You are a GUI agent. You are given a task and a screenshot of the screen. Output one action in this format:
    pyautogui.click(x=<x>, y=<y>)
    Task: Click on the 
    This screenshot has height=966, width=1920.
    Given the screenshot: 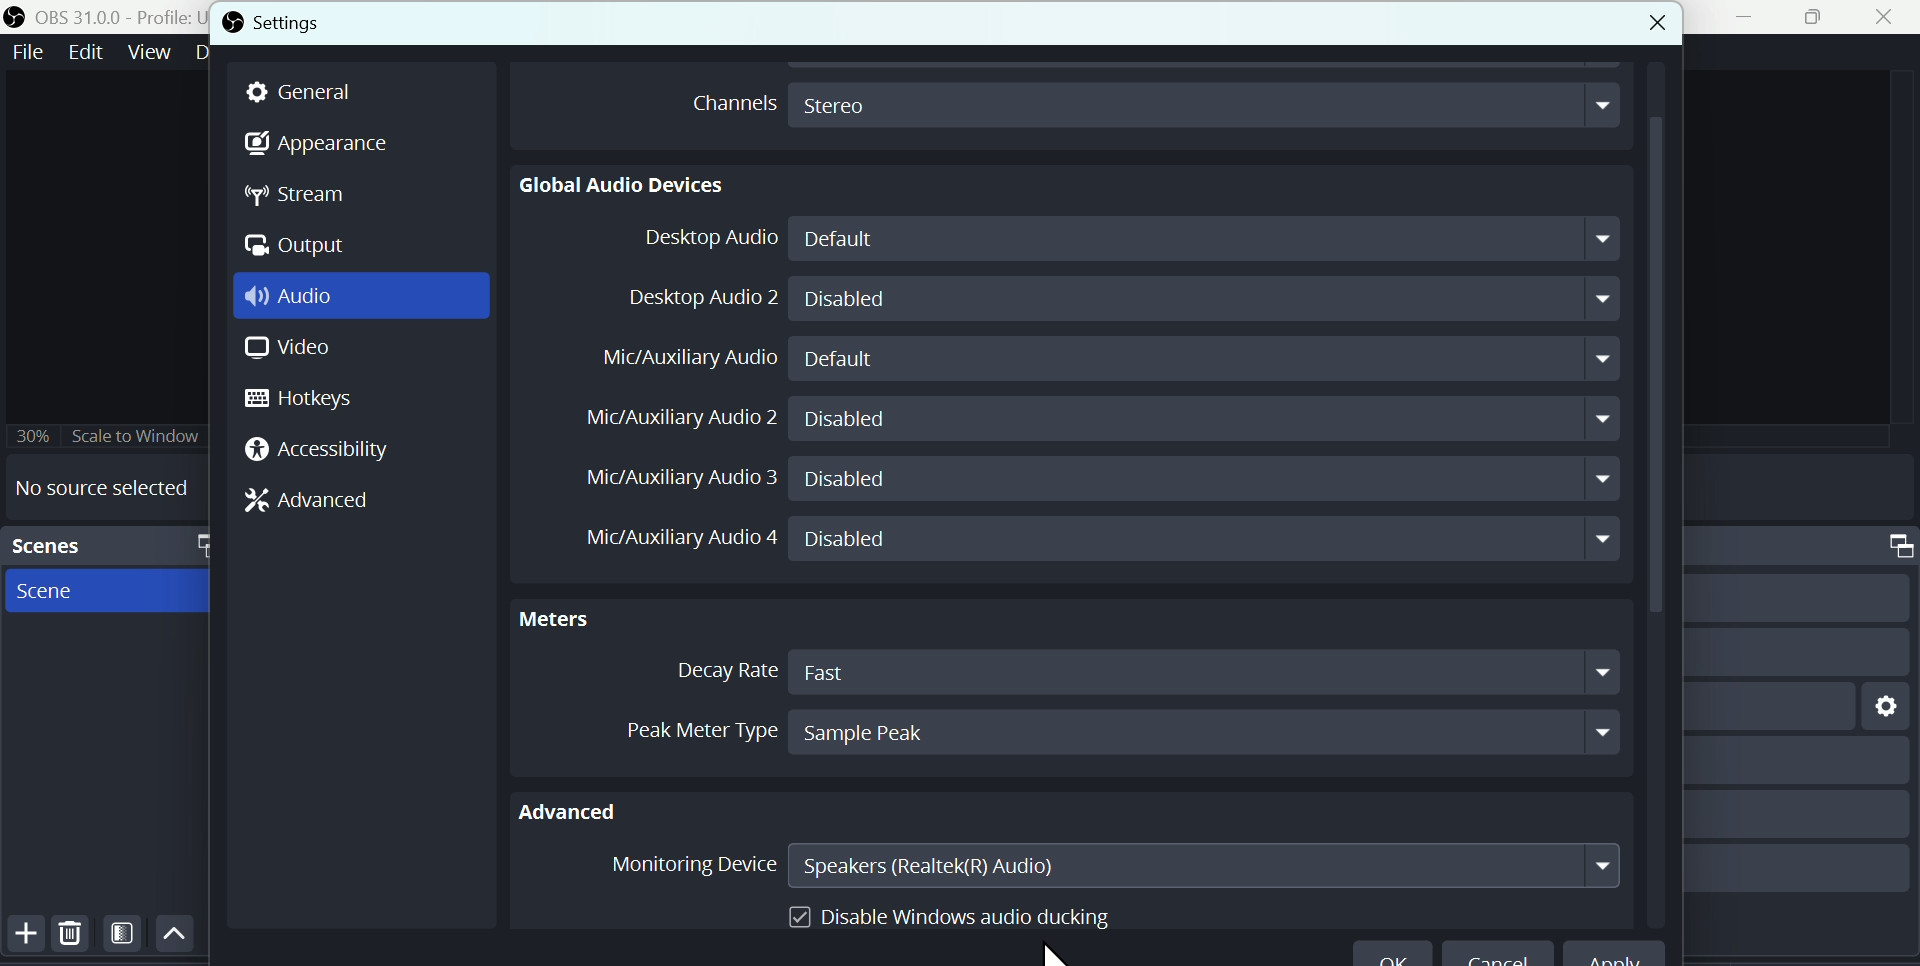 What is the action you would take?
    pyautogui.click(x=22, y=935)
    